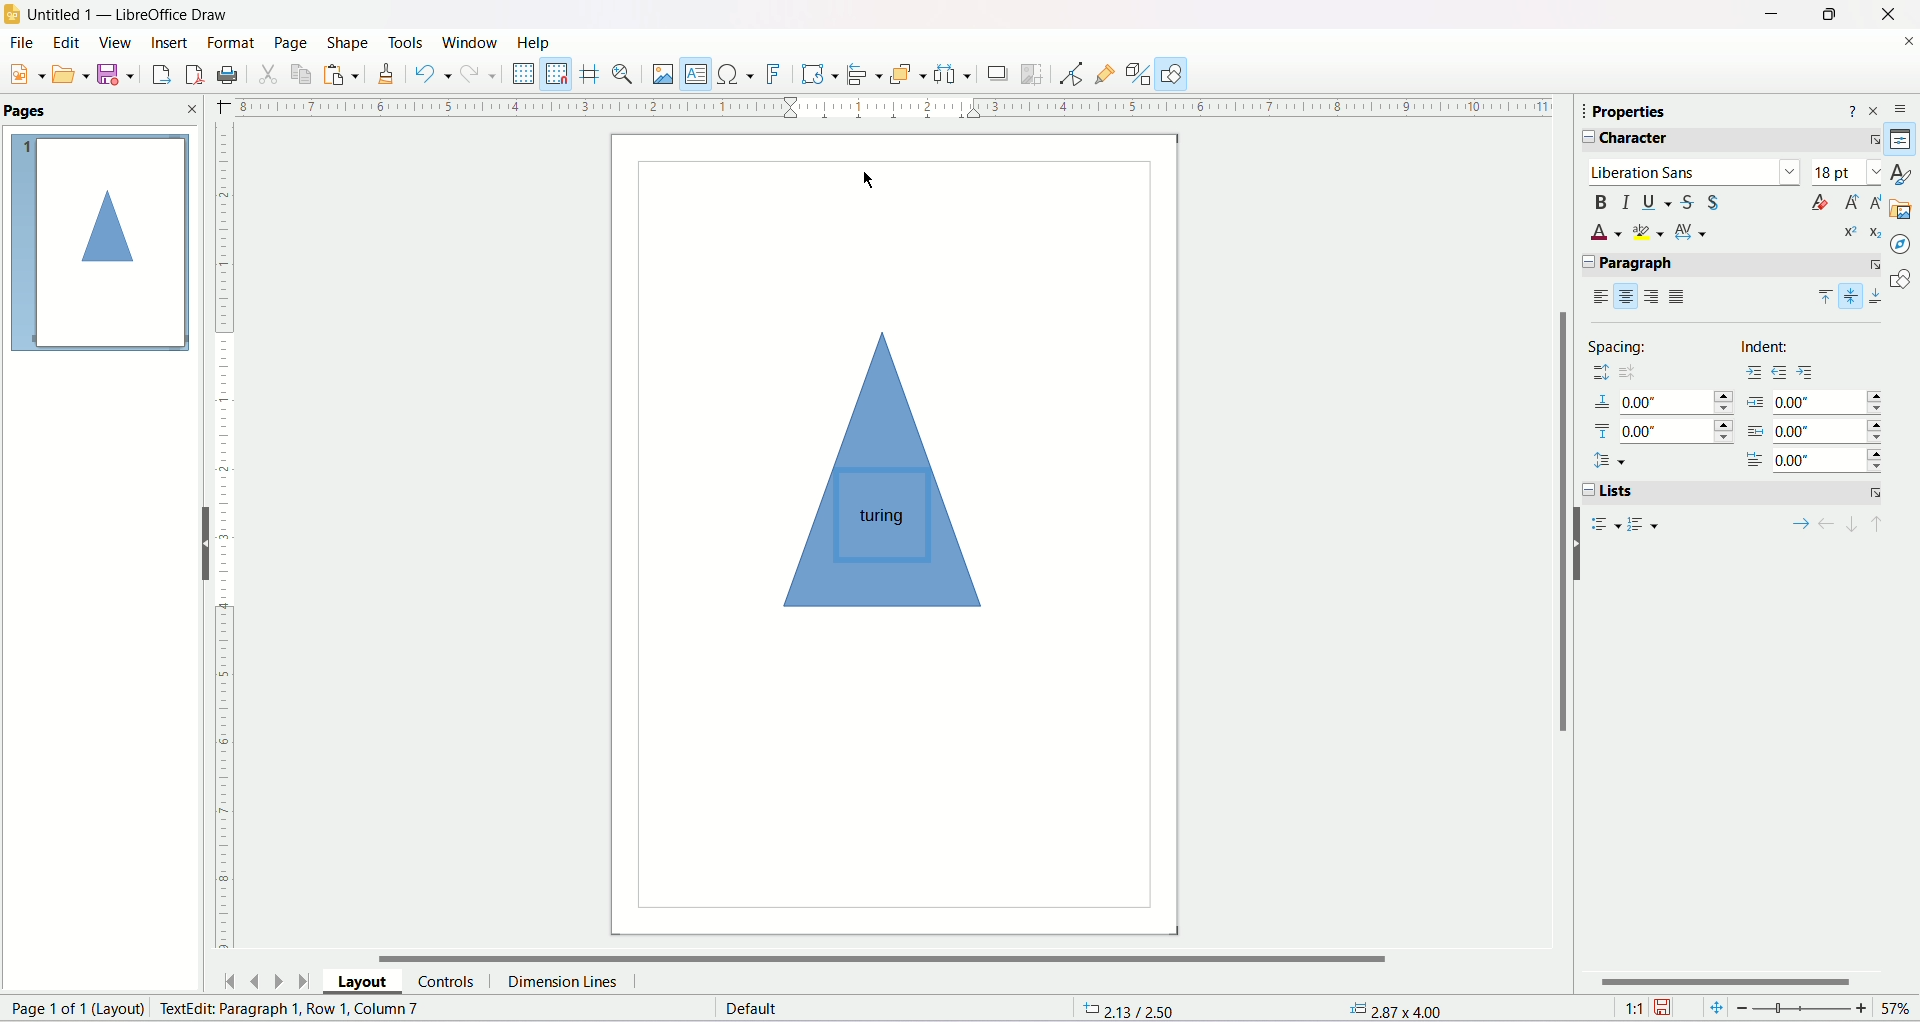 The image size is (1920, 1022). I want to click on Insert special characters, so click(736, 73).